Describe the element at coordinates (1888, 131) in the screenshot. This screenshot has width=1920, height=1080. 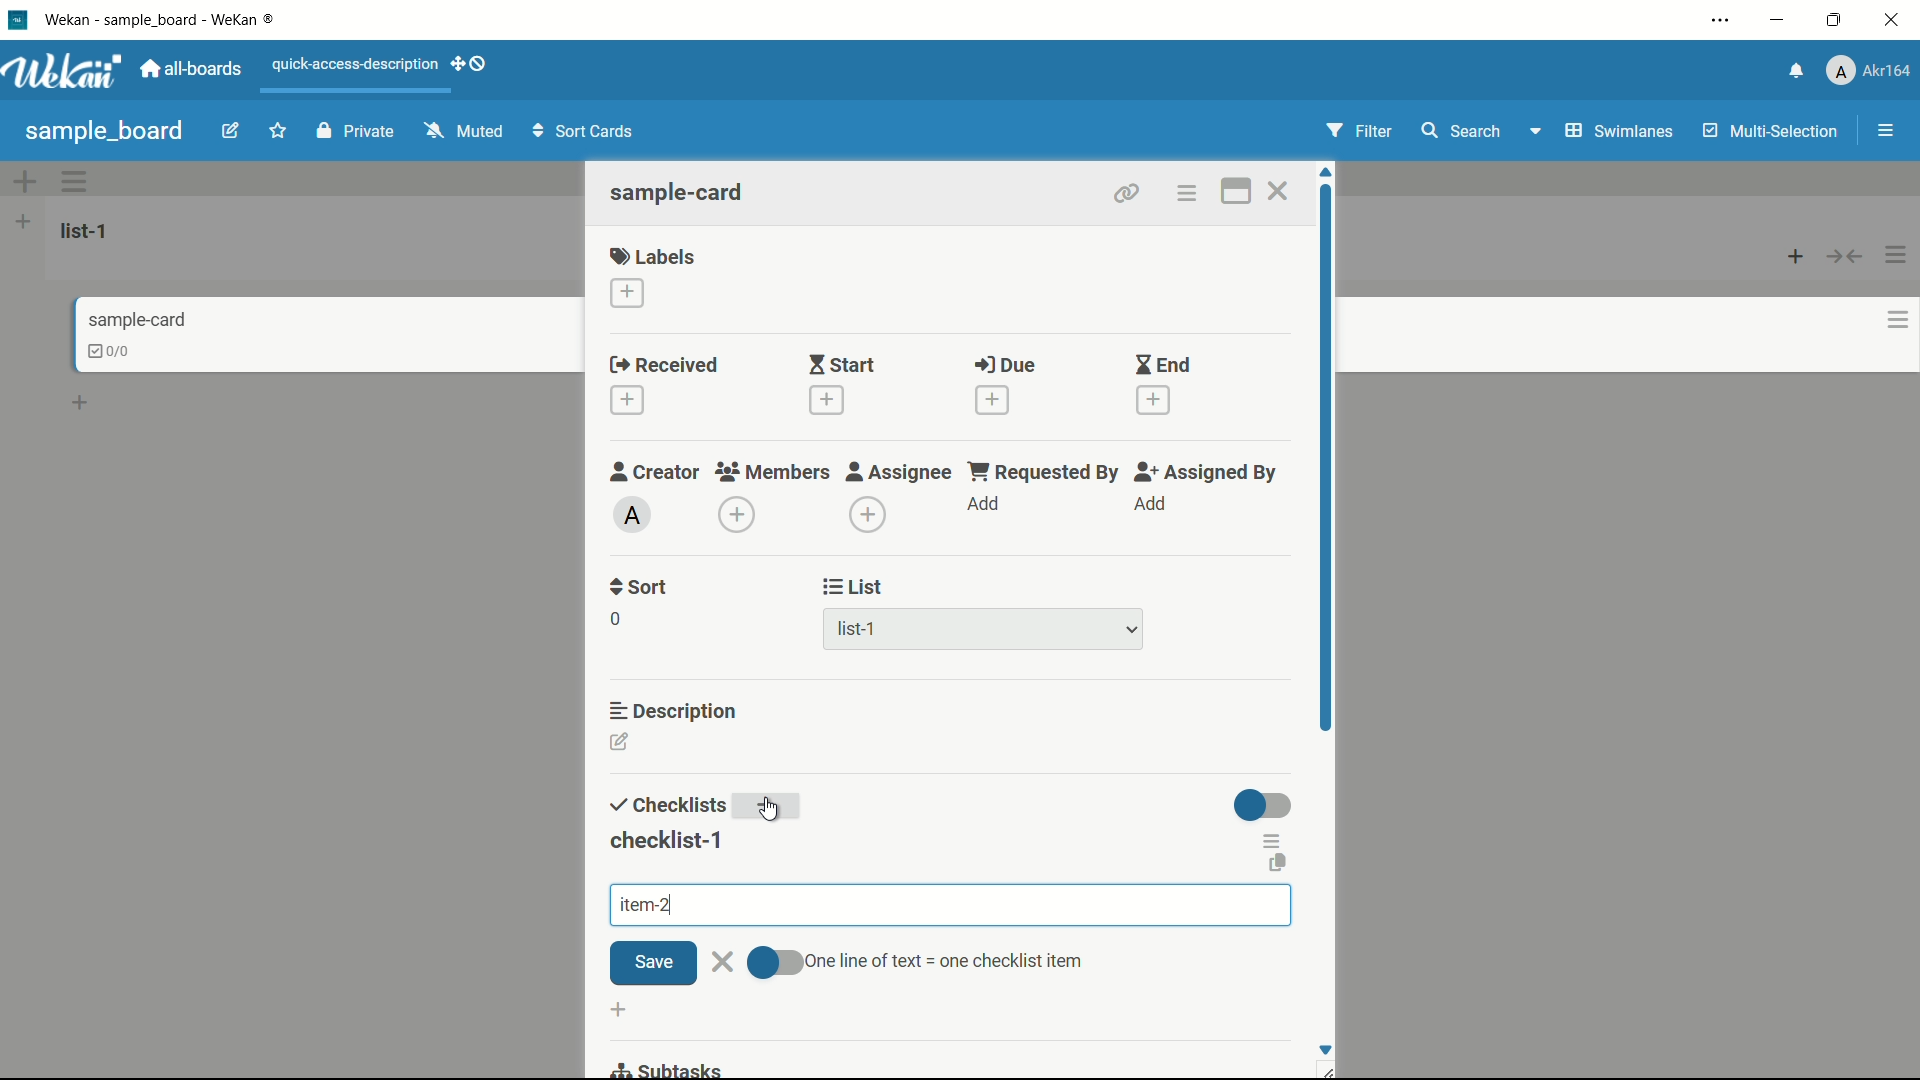
I see `show/hide sidebar` at that location.